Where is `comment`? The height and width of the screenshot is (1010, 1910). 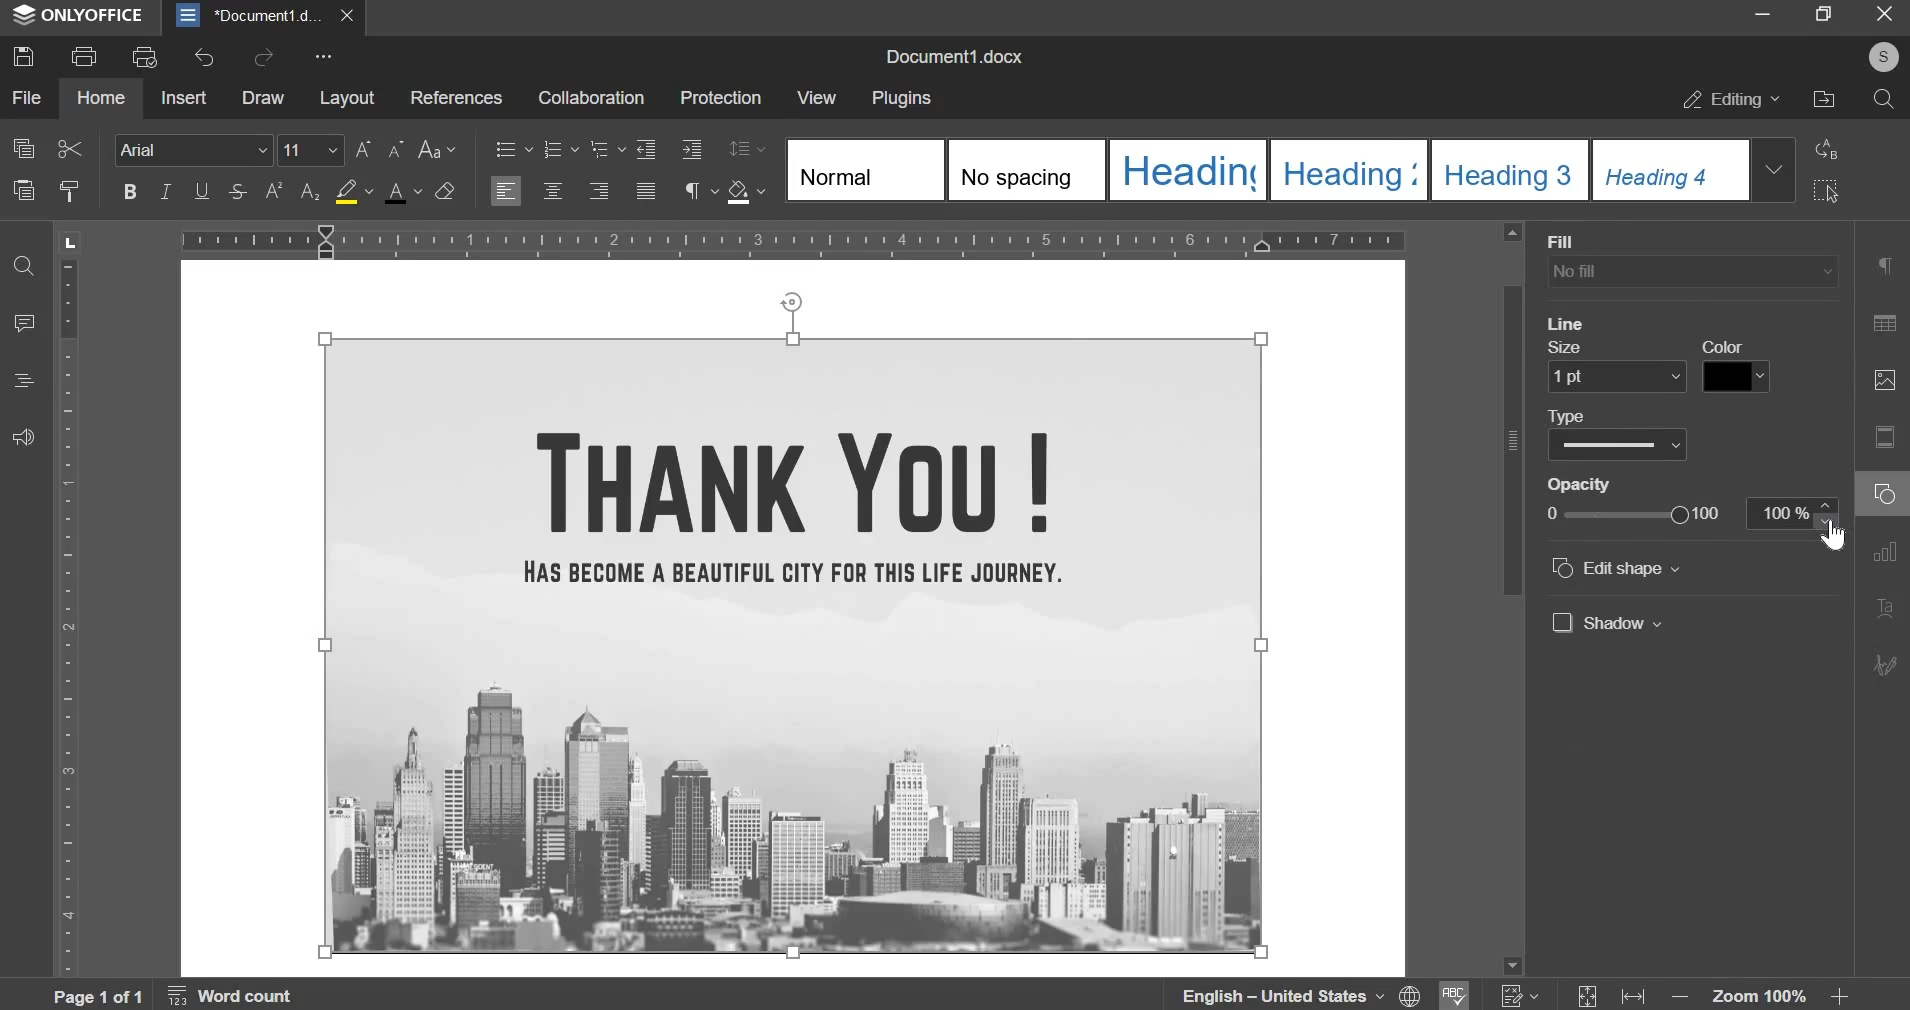
comment is located at coordinates (25, 324).